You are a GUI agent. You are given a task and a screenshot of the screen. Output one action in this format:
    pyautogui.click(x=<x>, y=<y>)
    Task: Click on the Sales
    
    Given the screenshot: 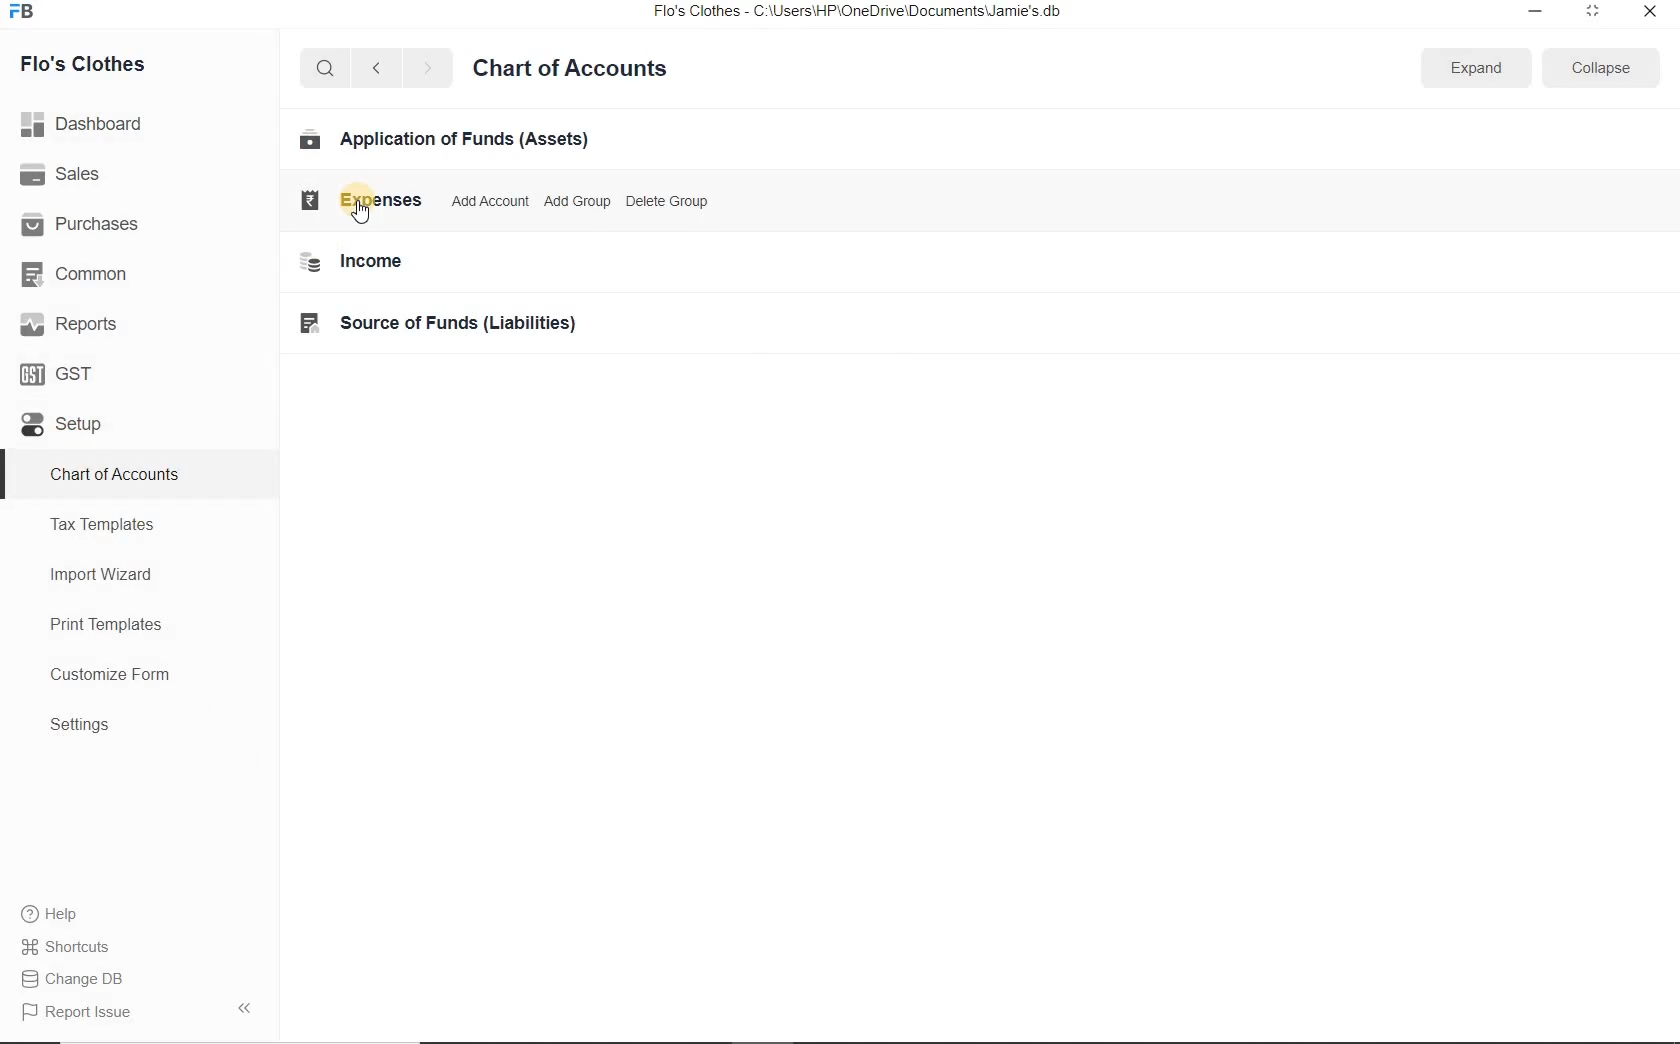 What is the action you would take?
    pyautogui.click(x=64, y=174)
    